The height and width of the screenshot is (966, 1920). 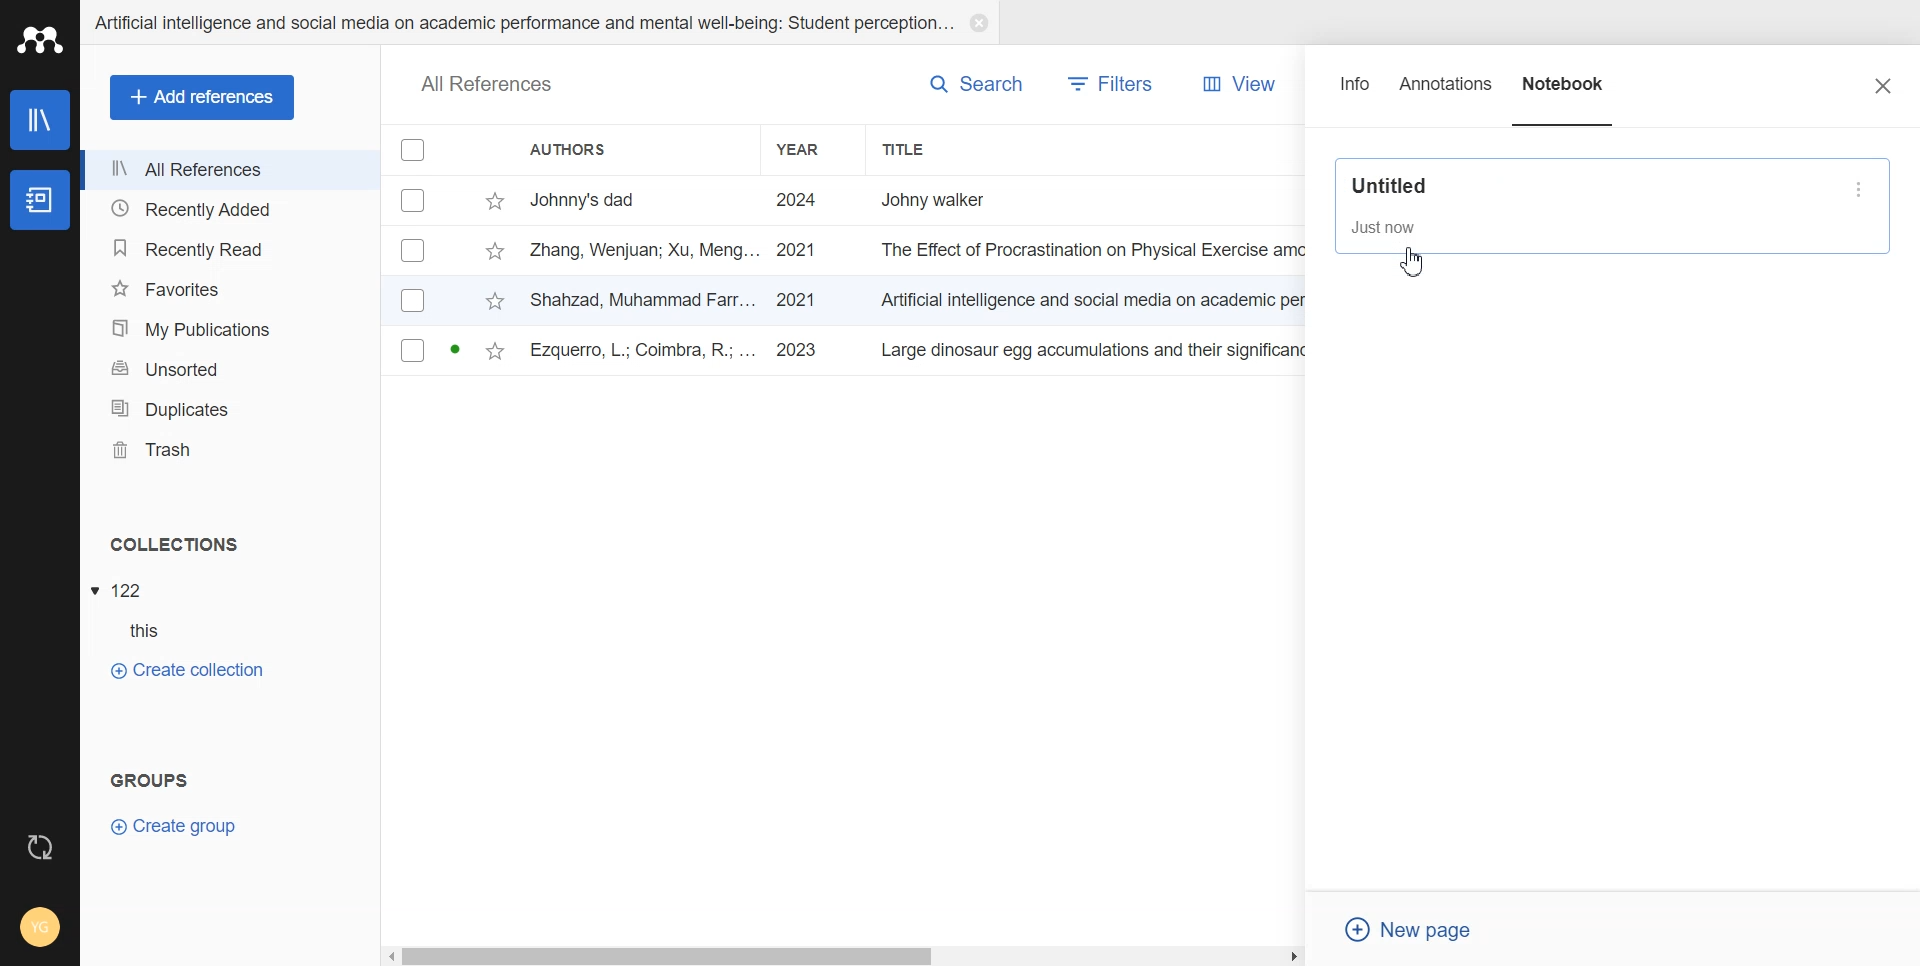 What do you see at coordinates (414, 250) in the screenshot?
I see `Checkbox` at bounding box center [414, 250].